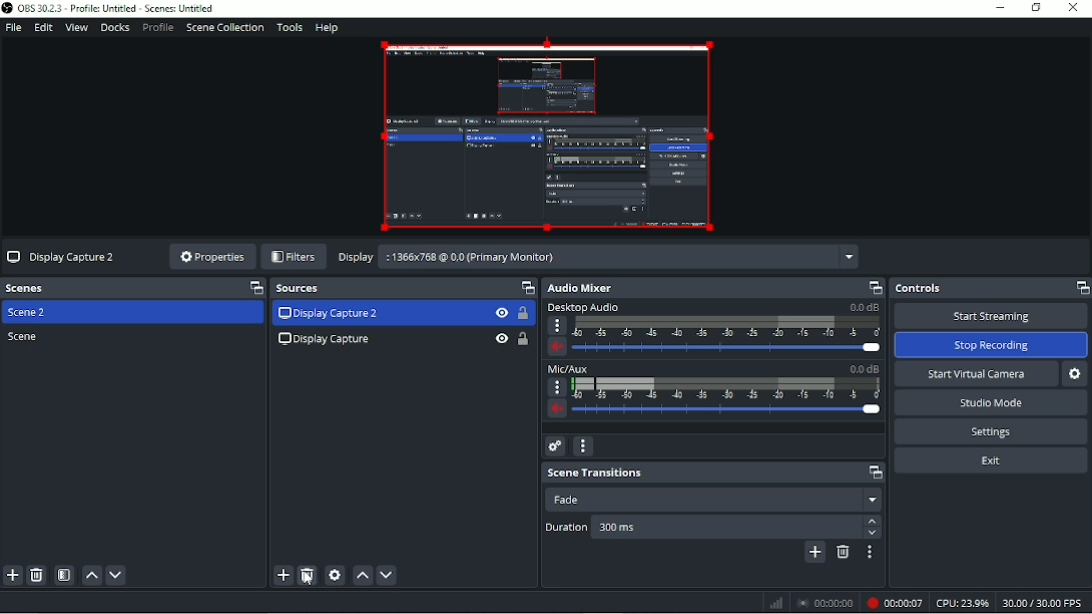 The image size is (1092, 614). What do you see at coordinates (713, 393) in the screenshot?
I see `Mic/AUX` at bounding box center [713, 393].